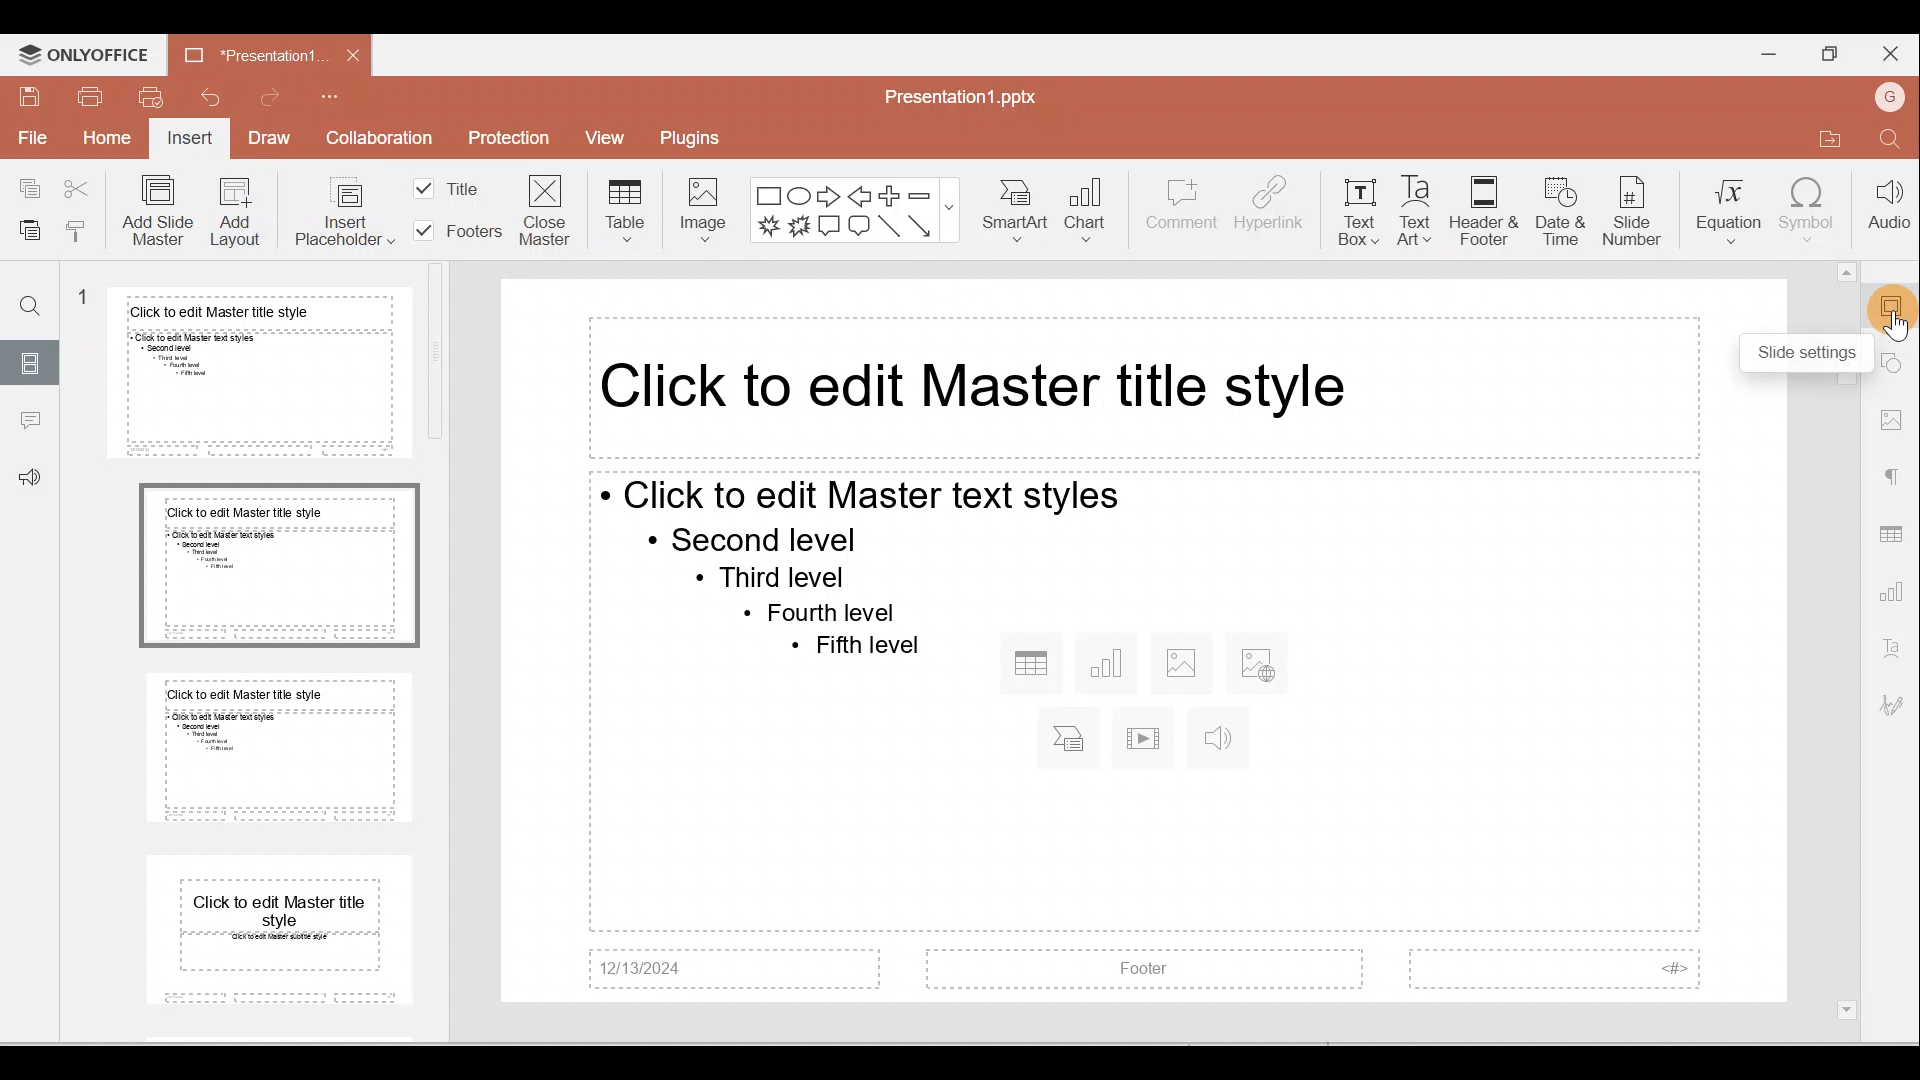  What do you see at coordinates (1181, 210) in the screenshot?
I see `Comment` at bounding box center [1181, 210].